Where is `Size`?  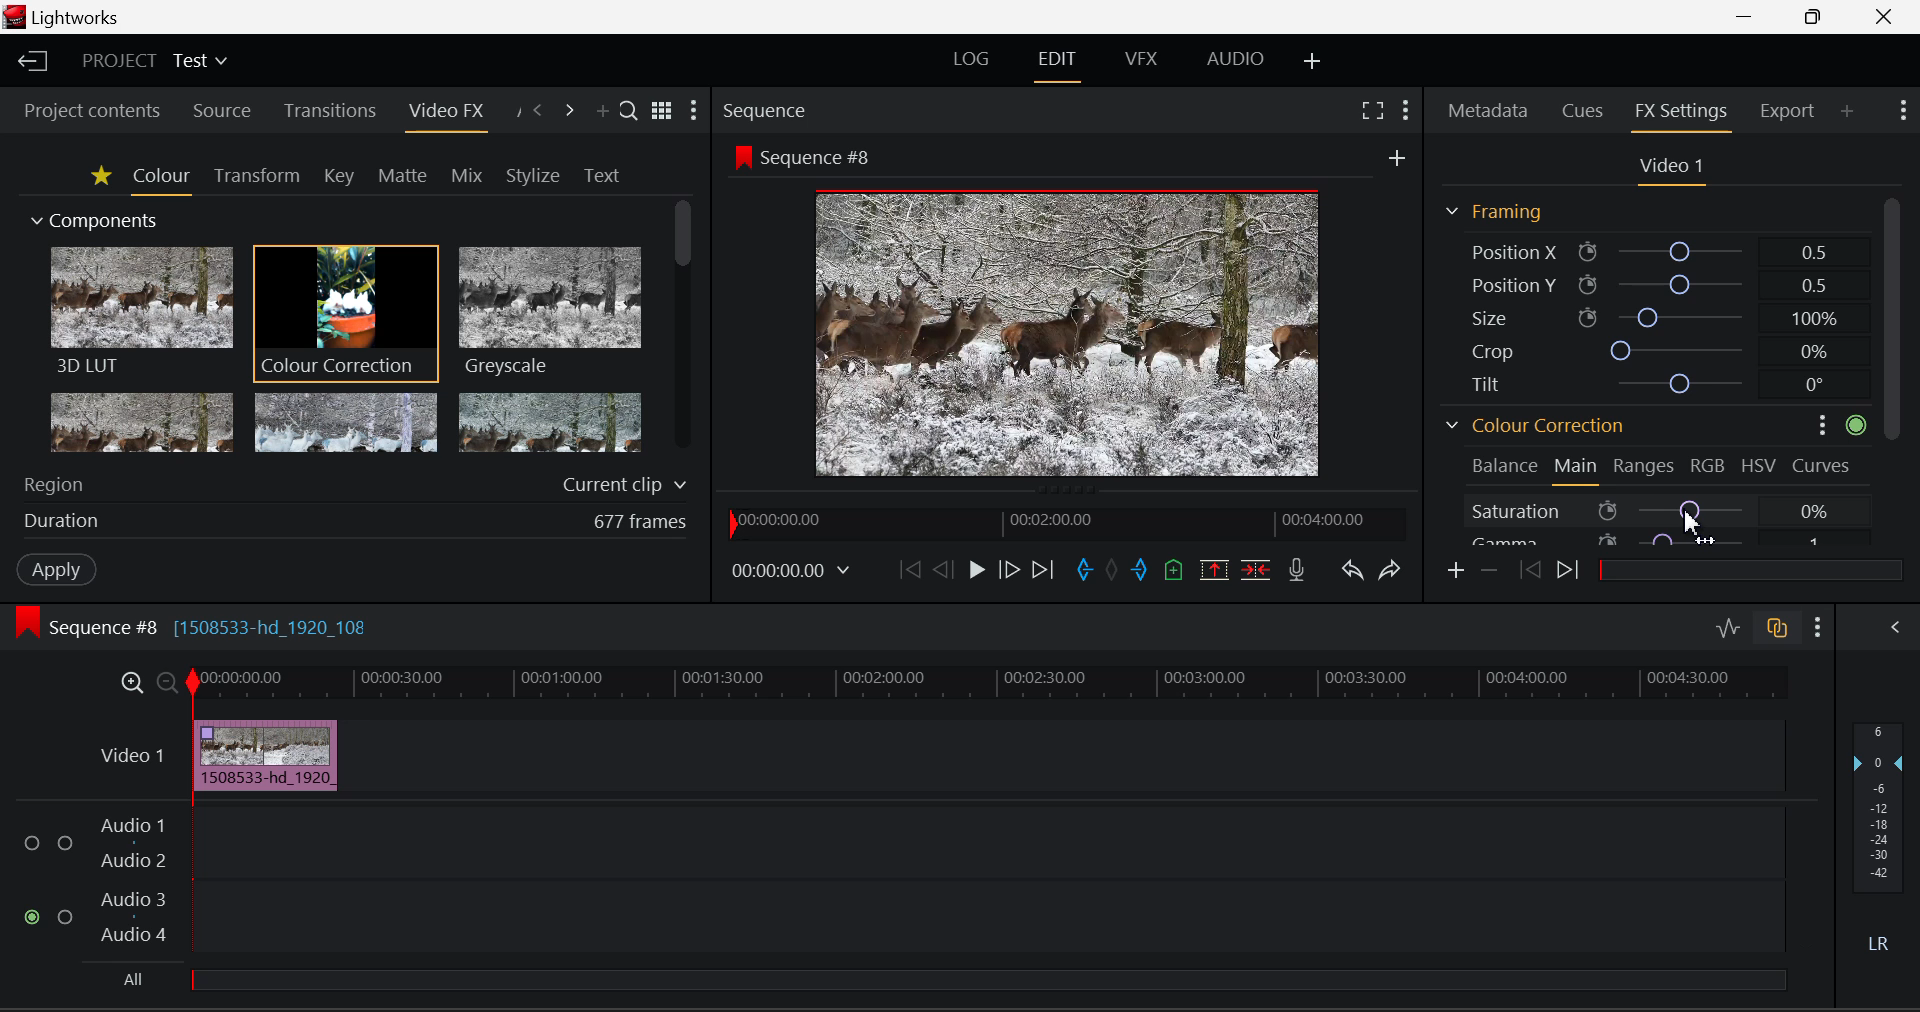
Size is located at coordinates (1646, 317).